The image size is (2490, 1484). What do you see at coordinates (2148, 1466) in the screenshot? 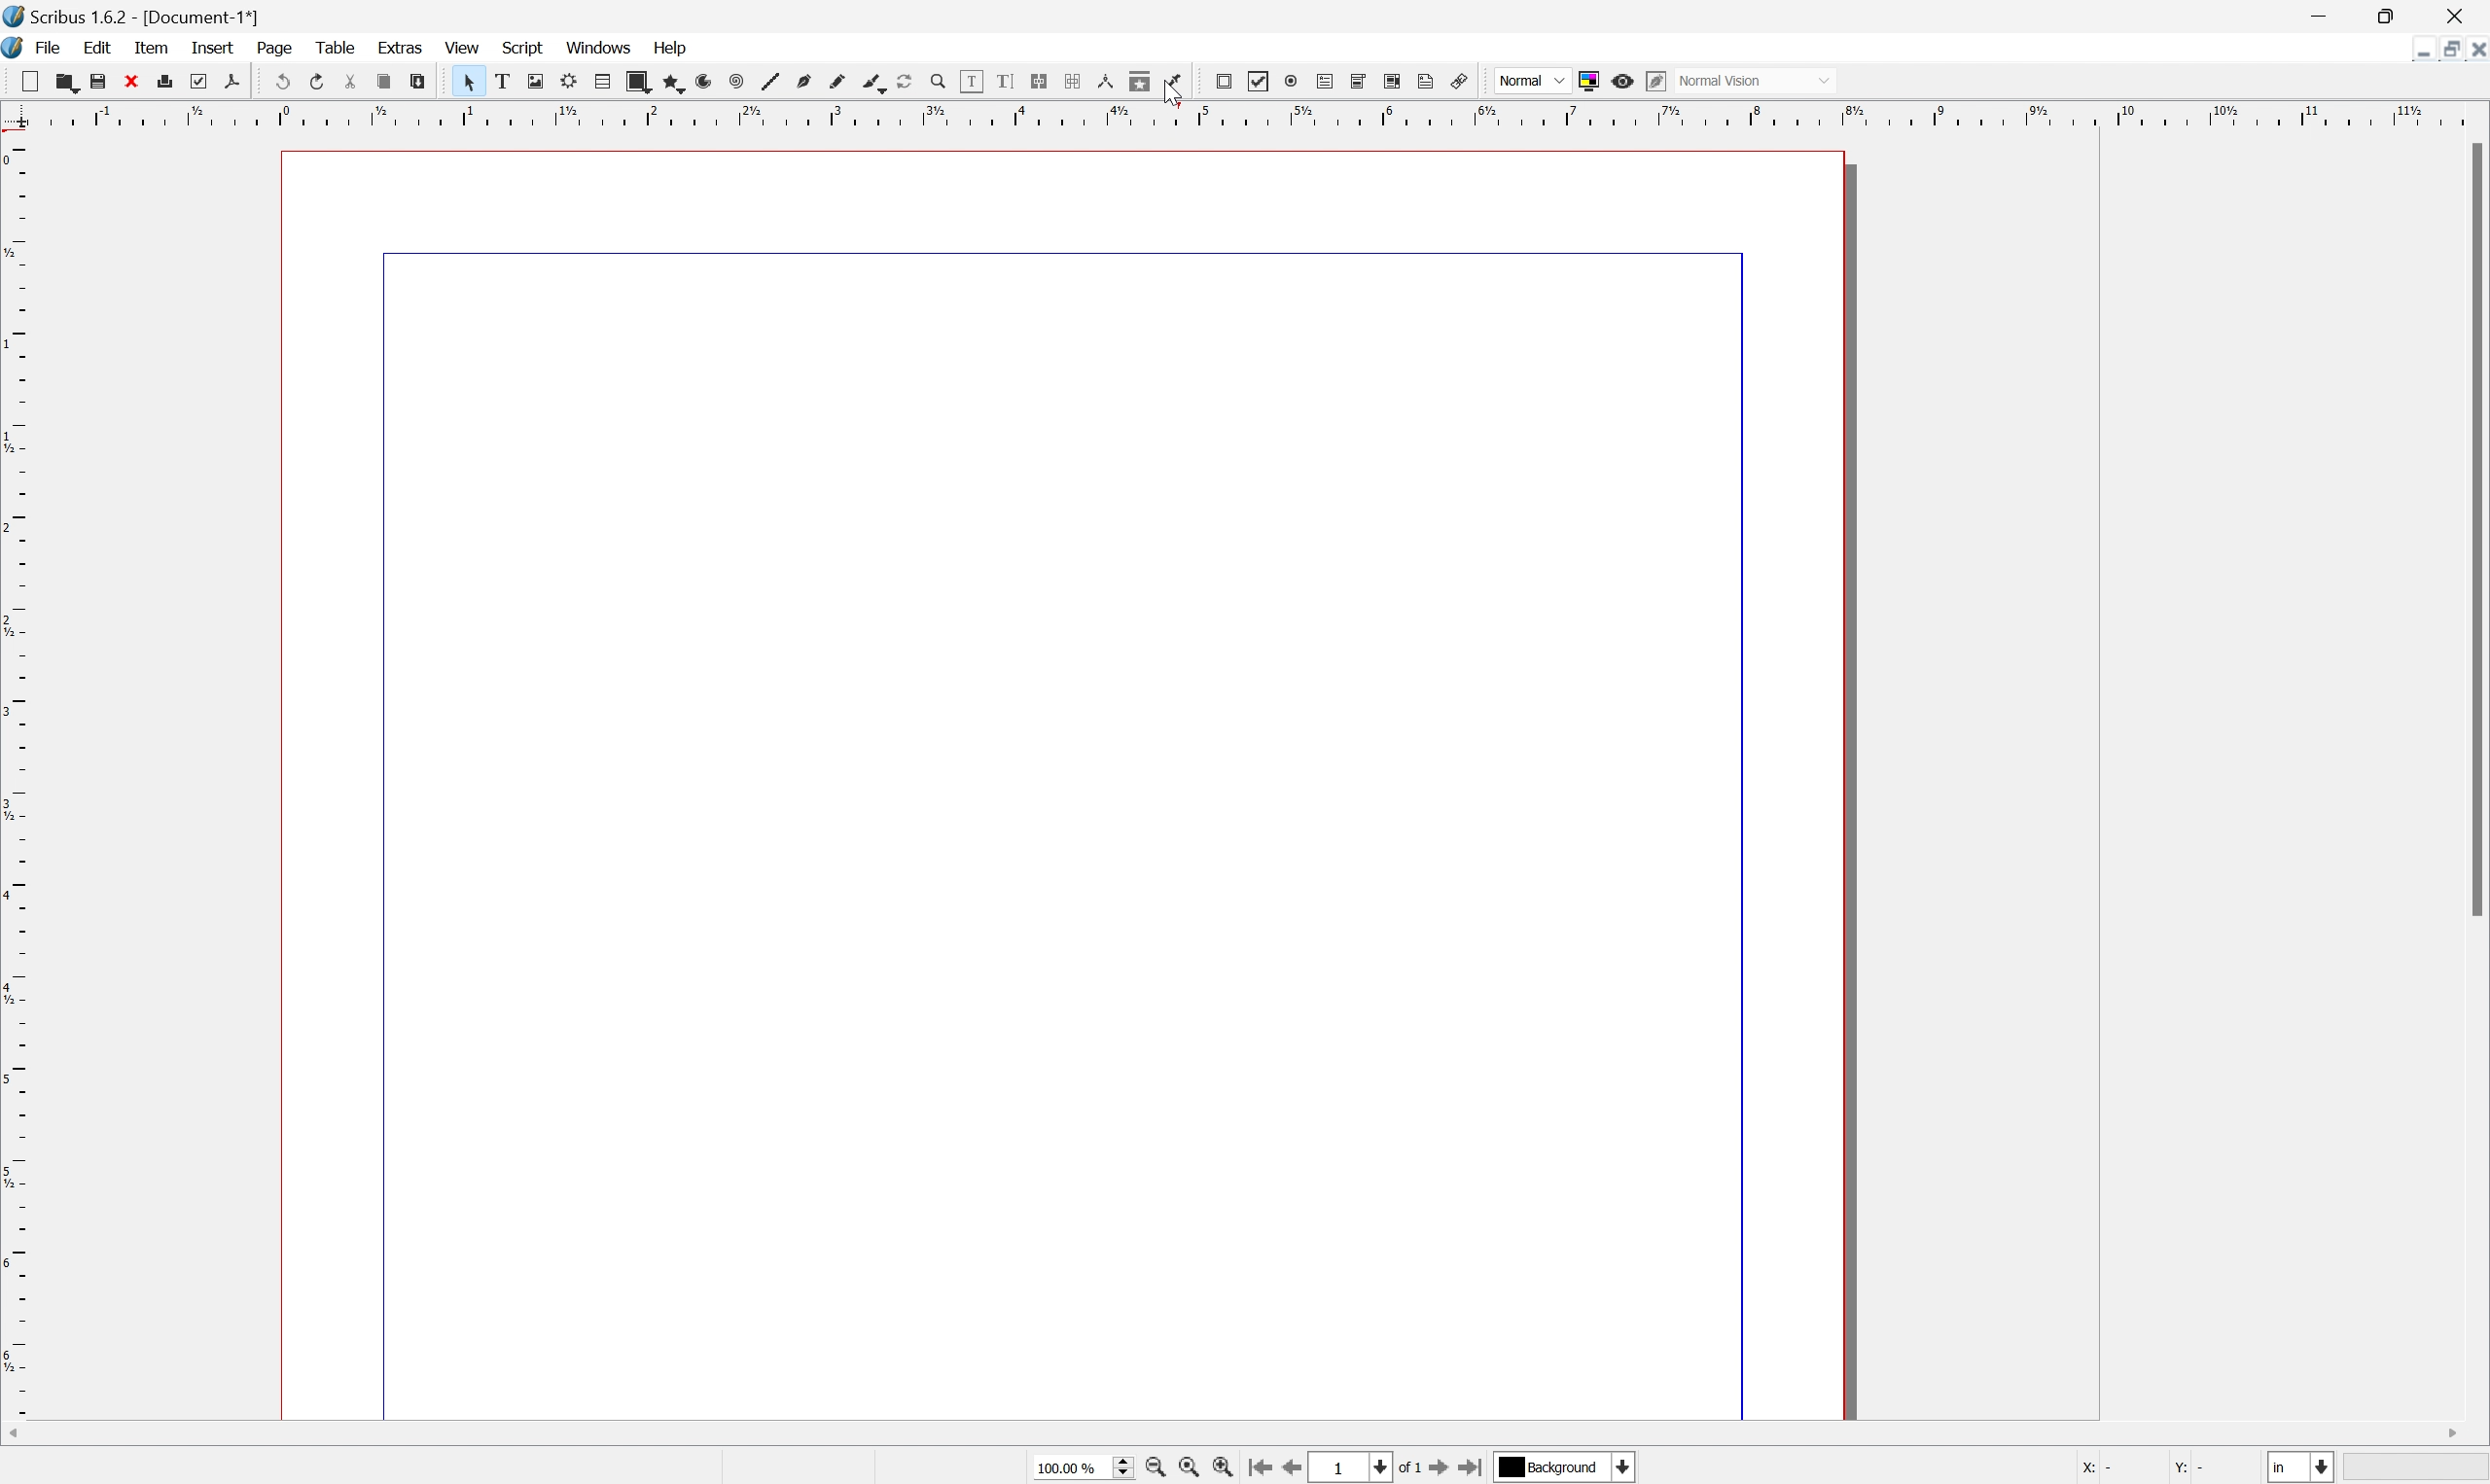
I see `coordinates` at bounding box center [2148, 1466].